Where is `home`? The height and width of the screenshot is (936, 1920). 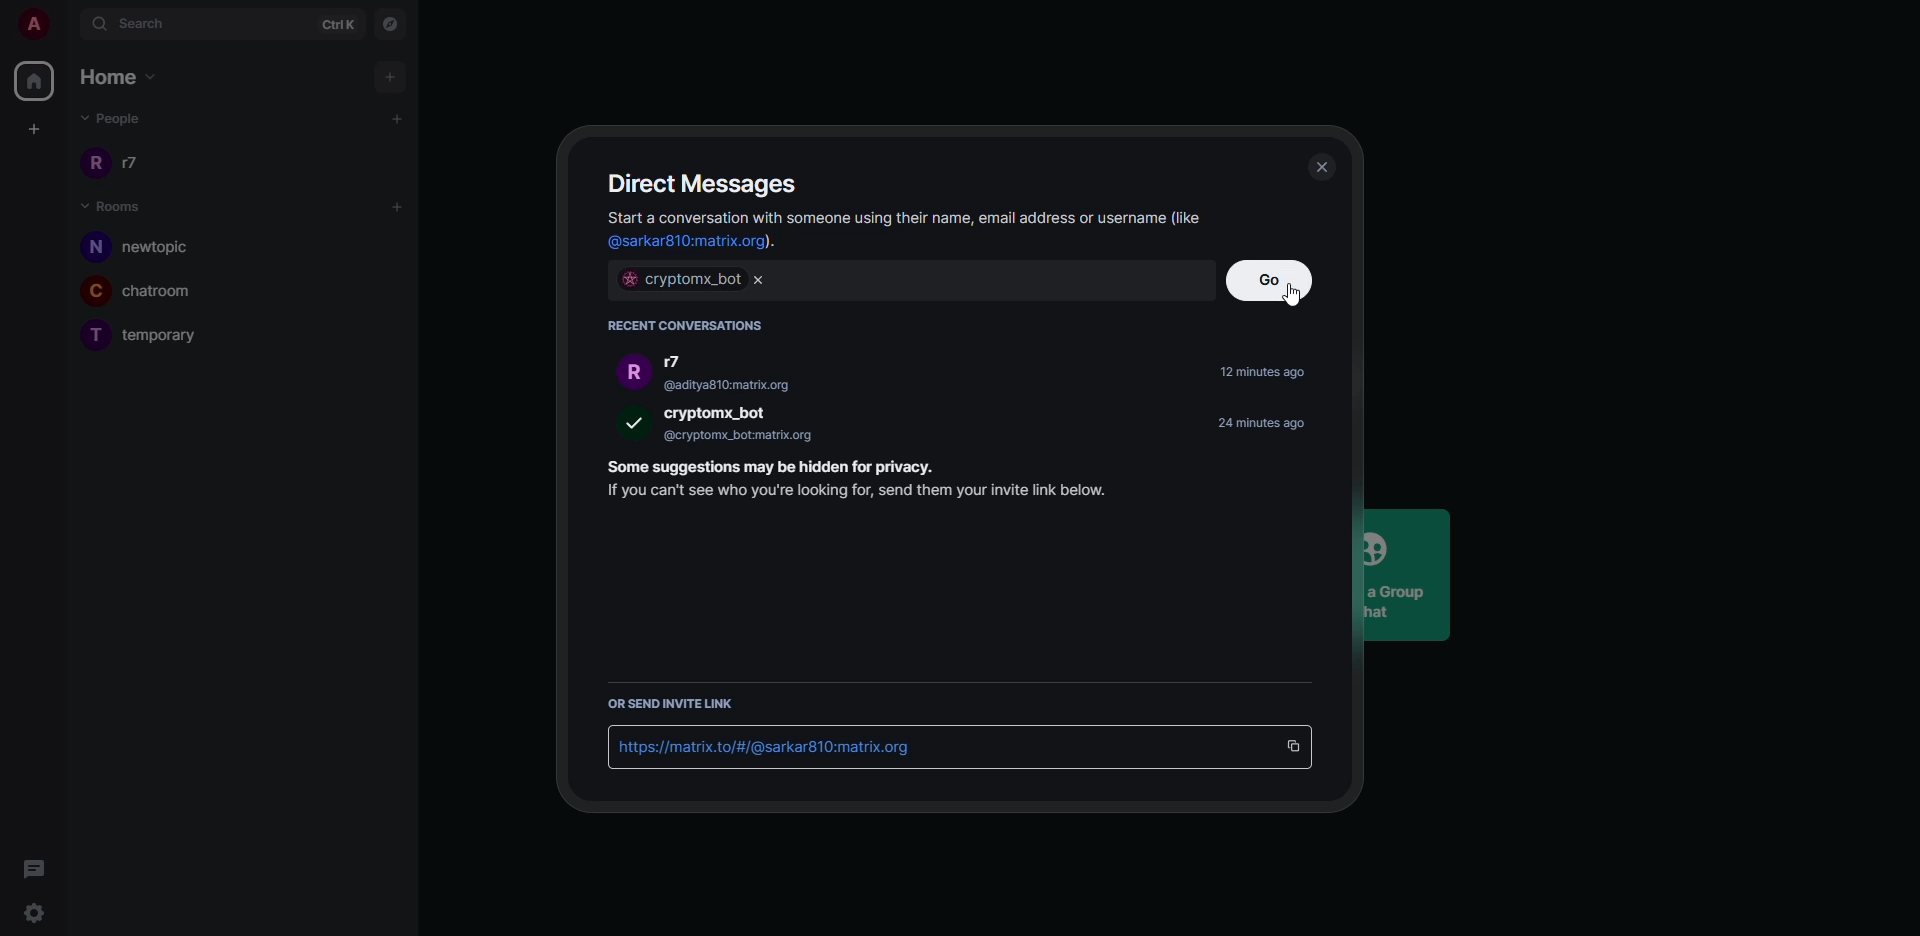 home is located at coordinates (122, 76).